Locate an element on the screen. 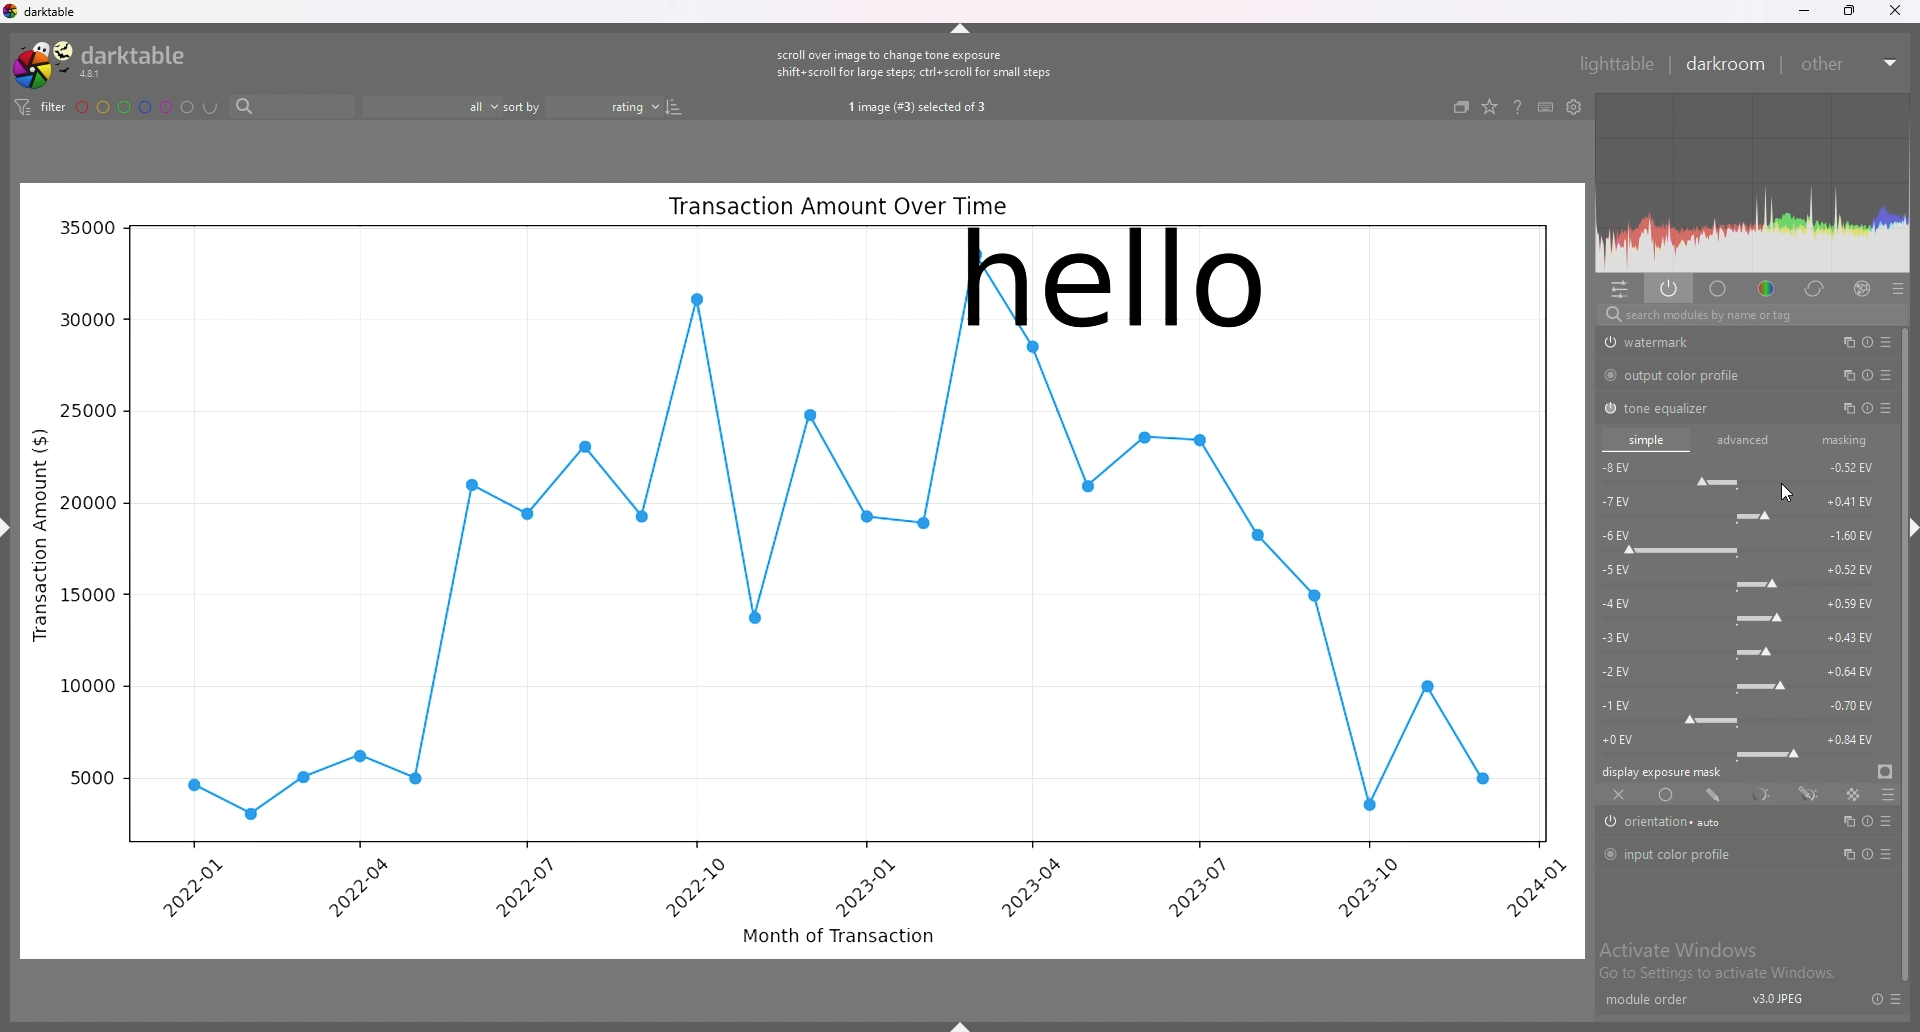  1 image (#3) selected of 3 is located at coordinates (918, 108).